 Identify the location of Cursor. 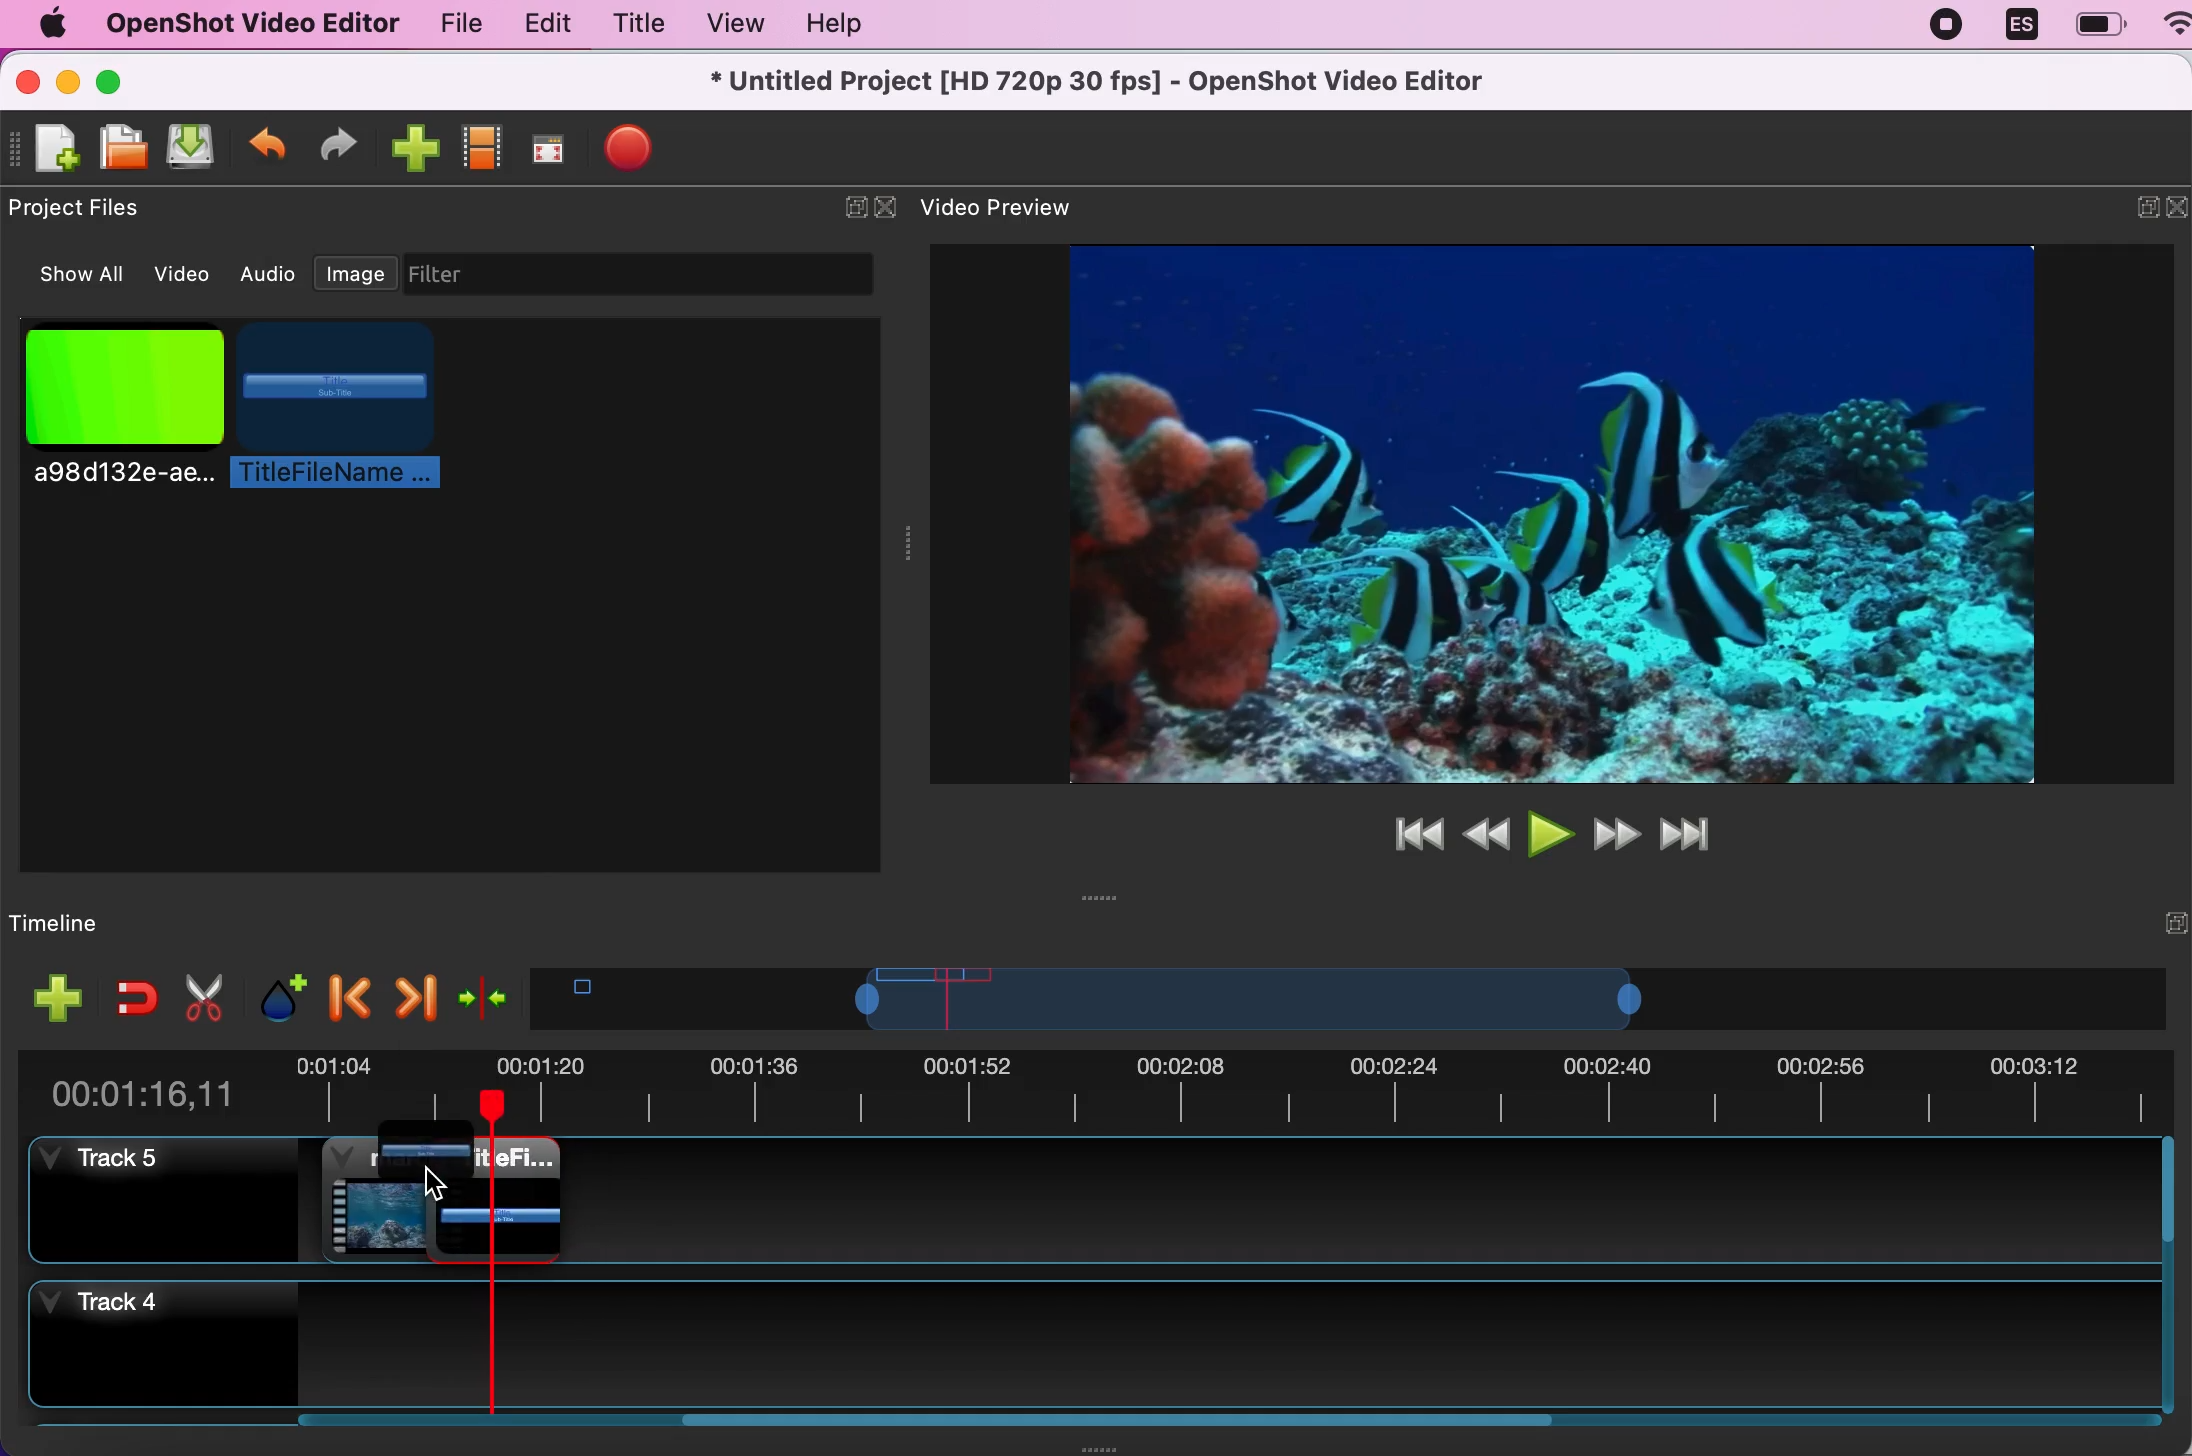
(434, 1187).